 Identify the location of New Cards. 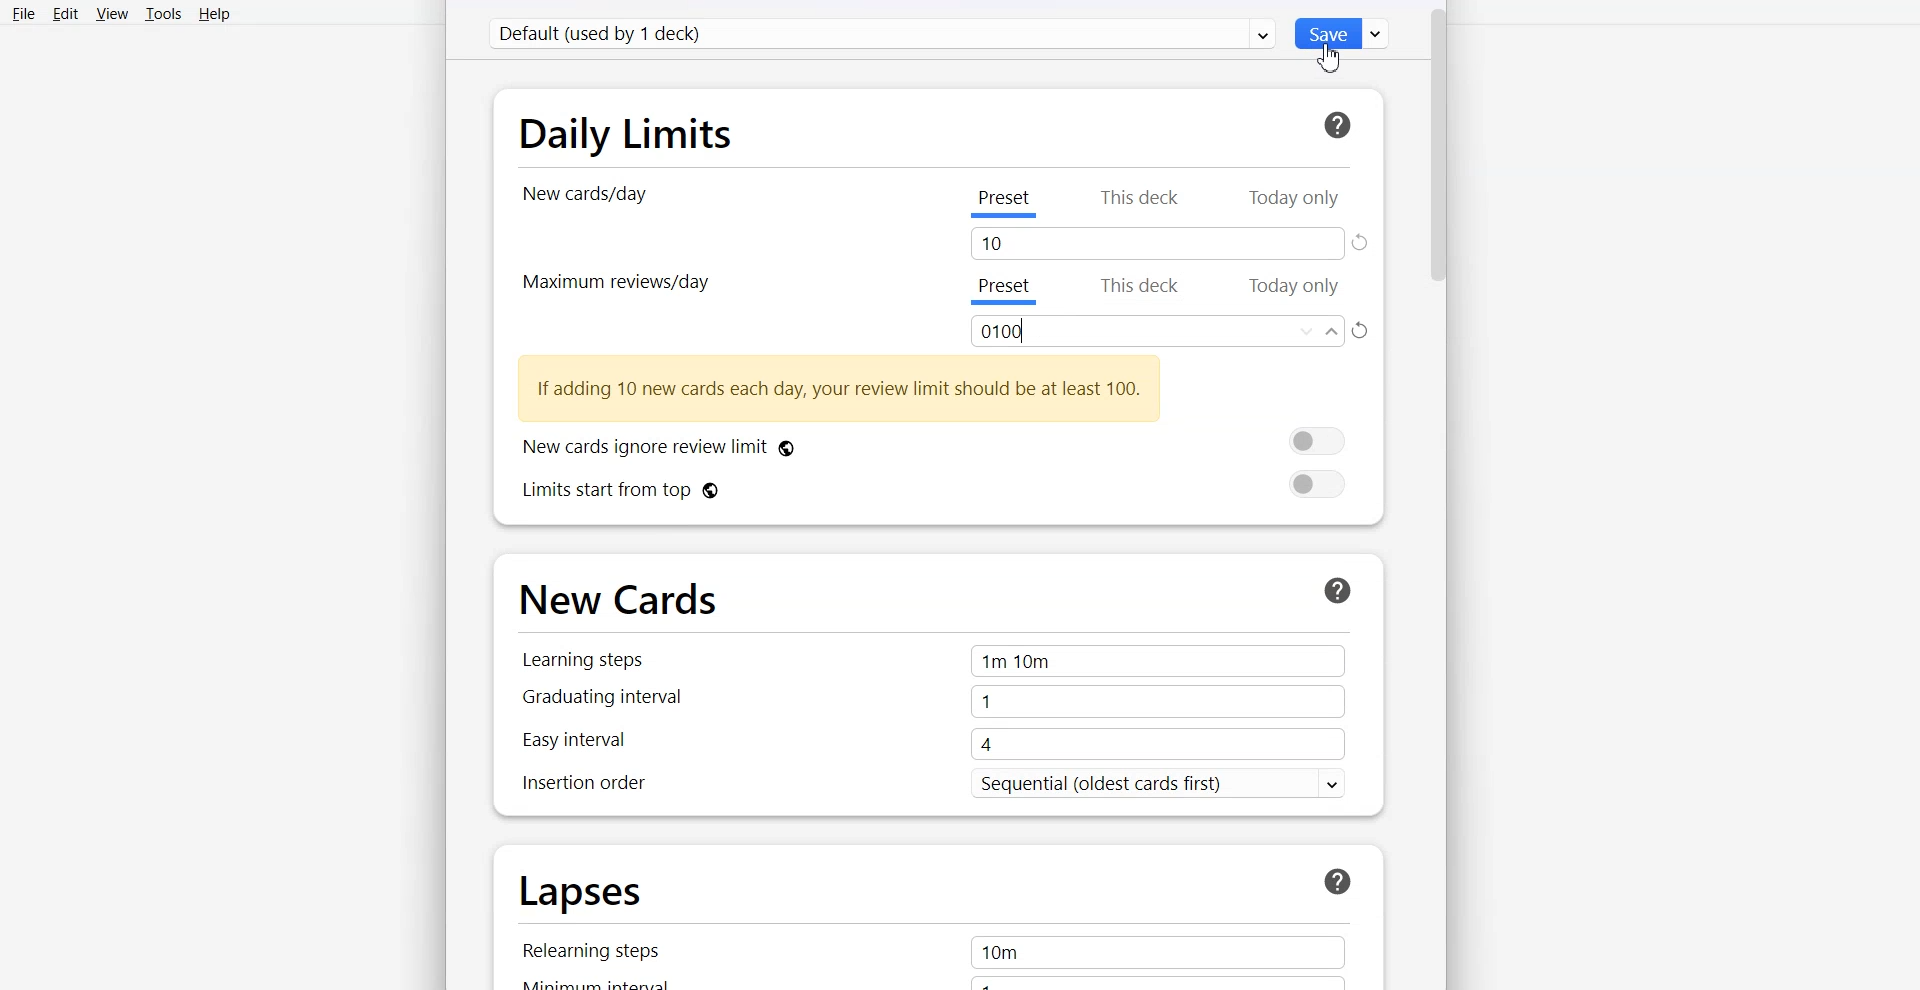
(623, 601).